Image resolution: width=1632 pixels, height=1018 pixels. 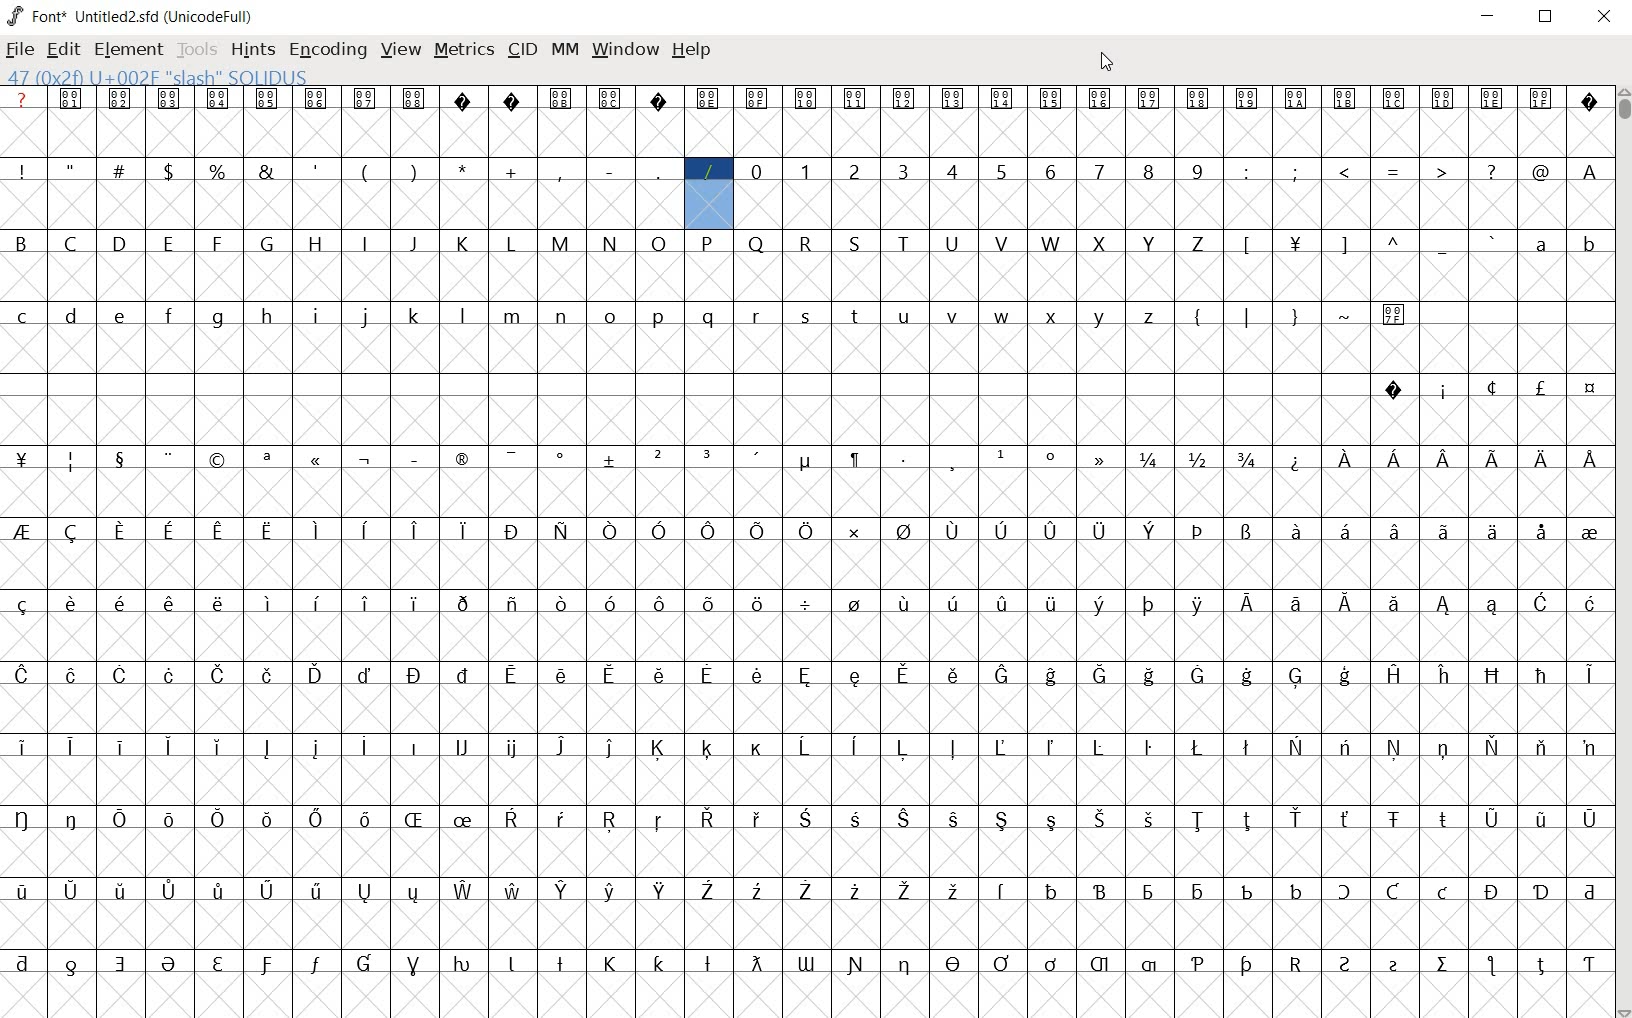 I want to click on glyph, so click(x=267, y=242).